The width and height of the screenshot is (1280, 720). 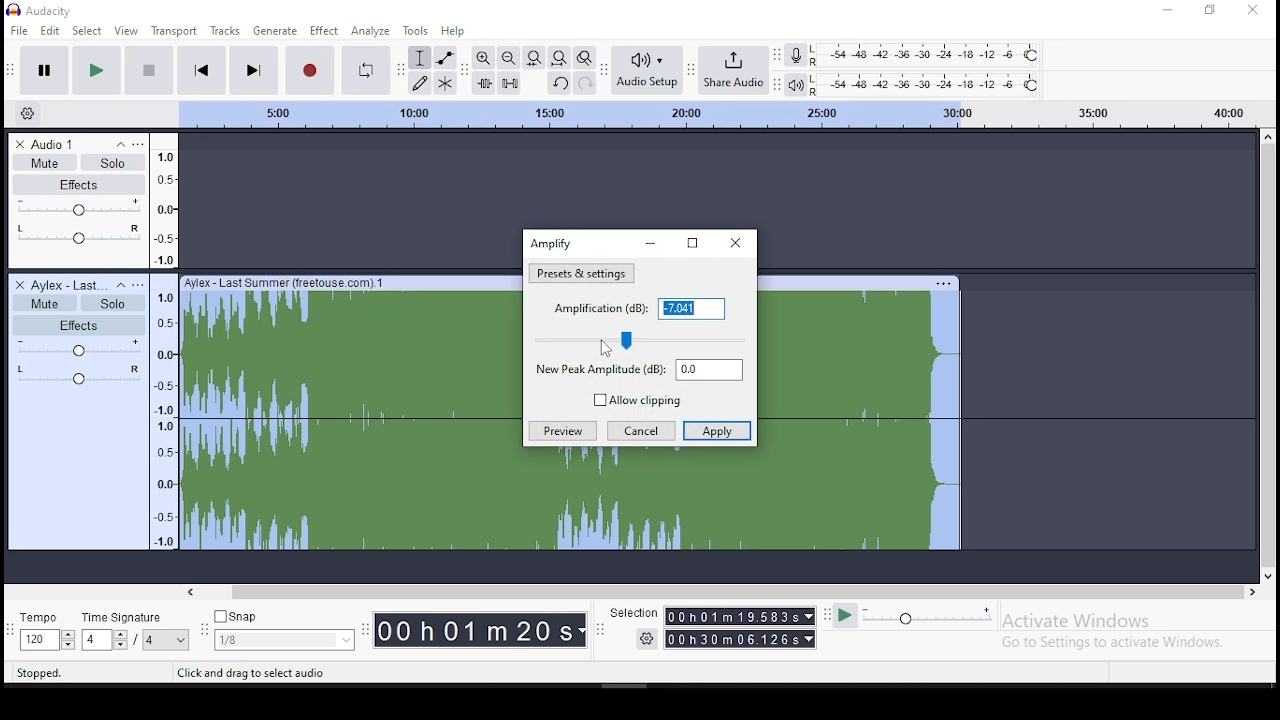 What do you see at coordinates (927, 55) in the screenshot?
I see `recording level` at bounding box center [927, 55].